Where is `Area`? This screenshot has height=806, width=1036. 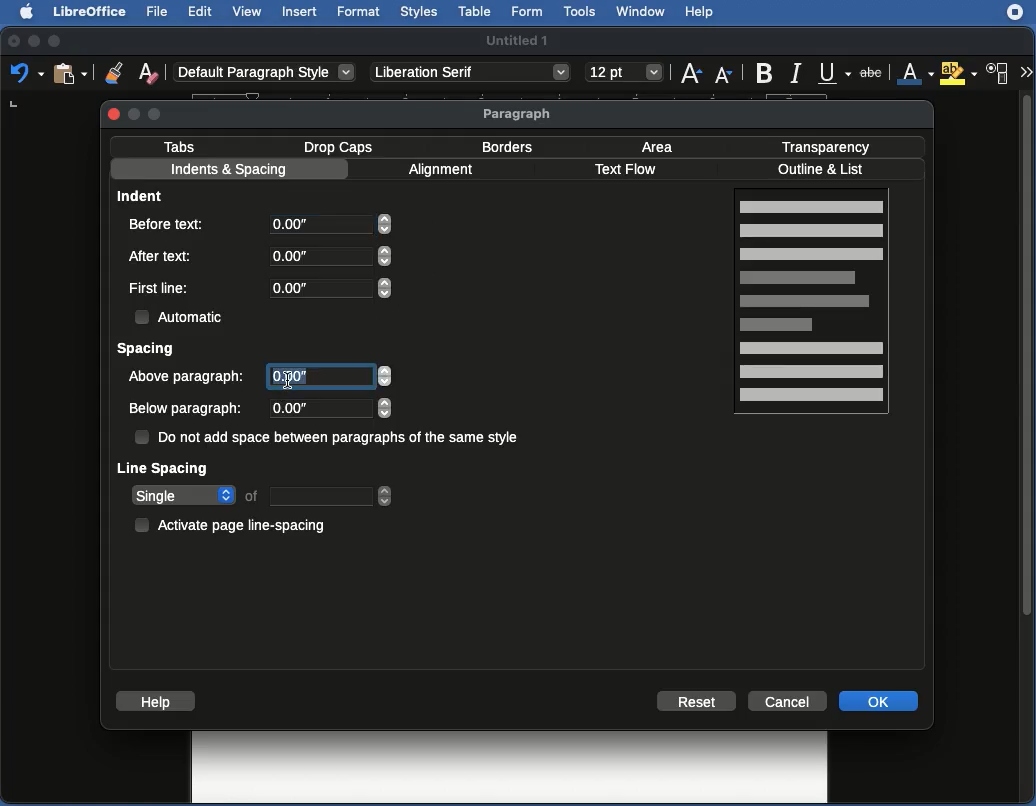
Area is located at coordinates (662, 146).